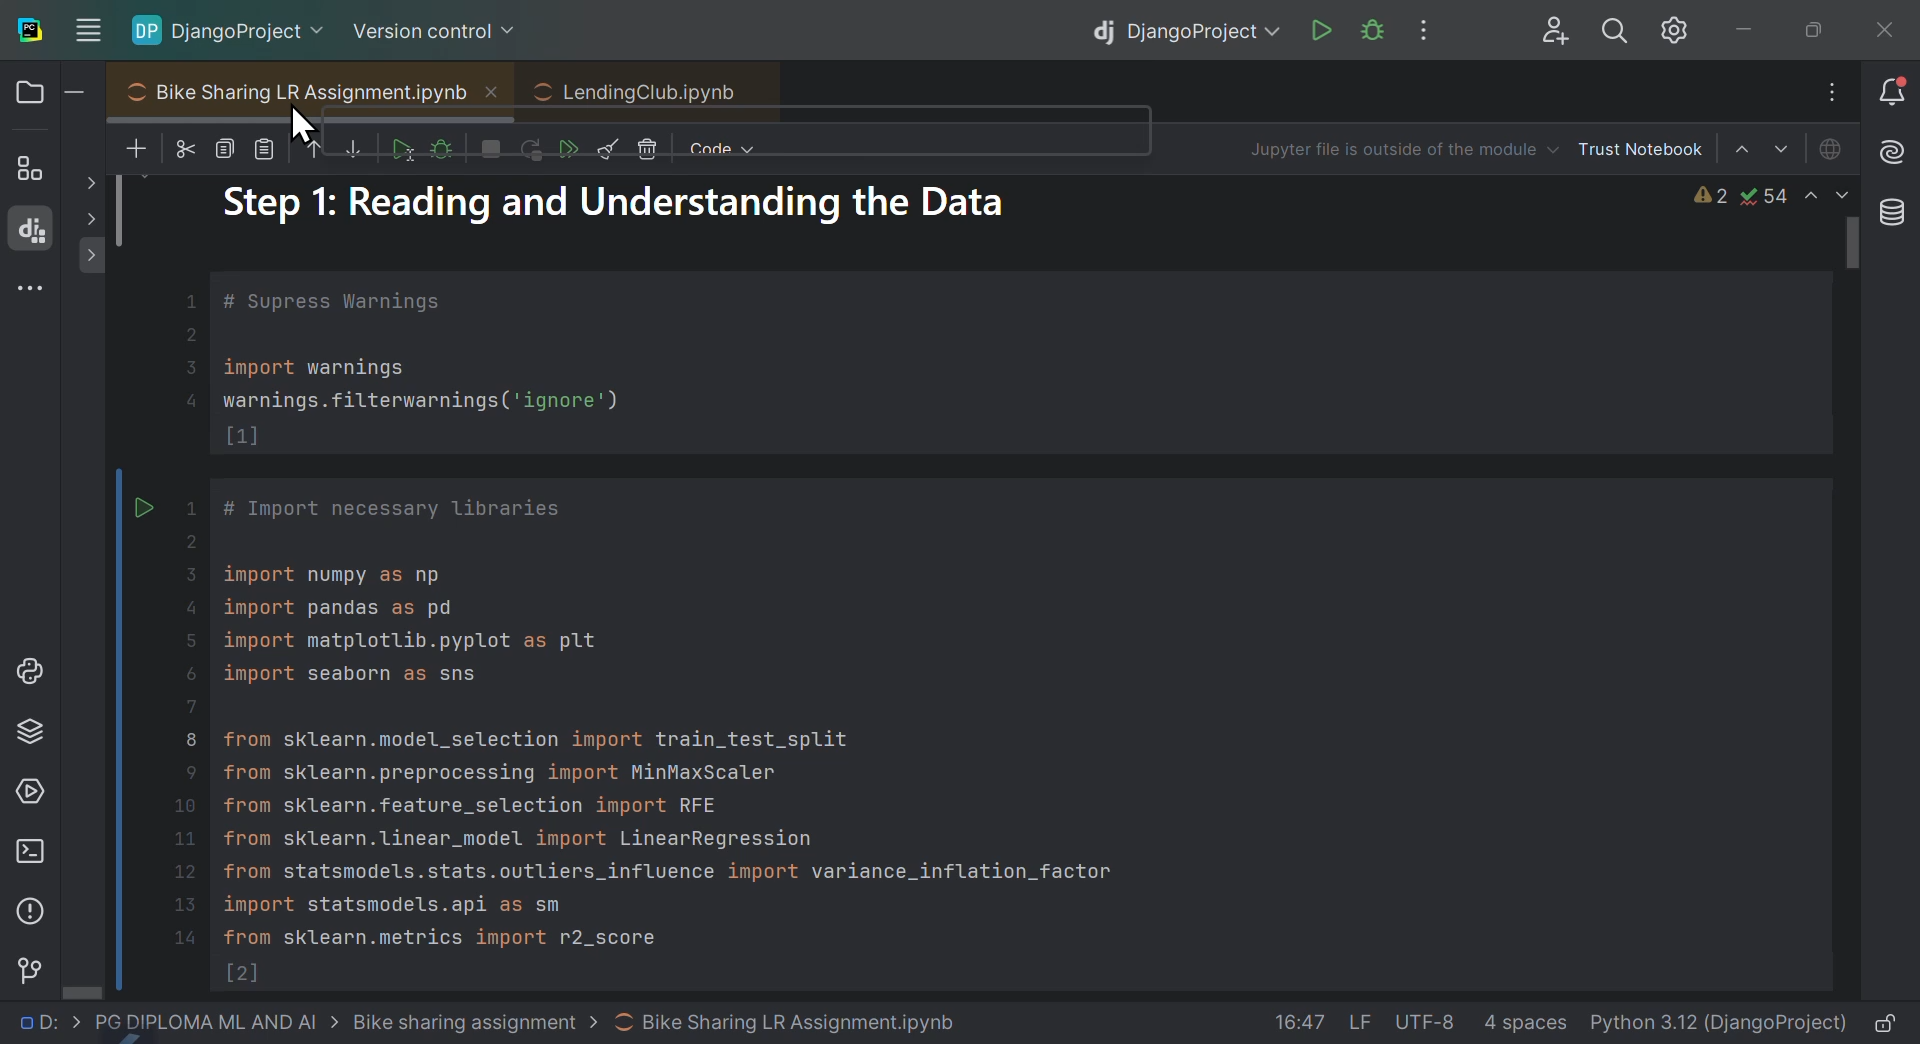 The image size is (1920, 1044). Describe the element at coordinates (361, 148) in the screenshot. I see `Move sail down` at that location.